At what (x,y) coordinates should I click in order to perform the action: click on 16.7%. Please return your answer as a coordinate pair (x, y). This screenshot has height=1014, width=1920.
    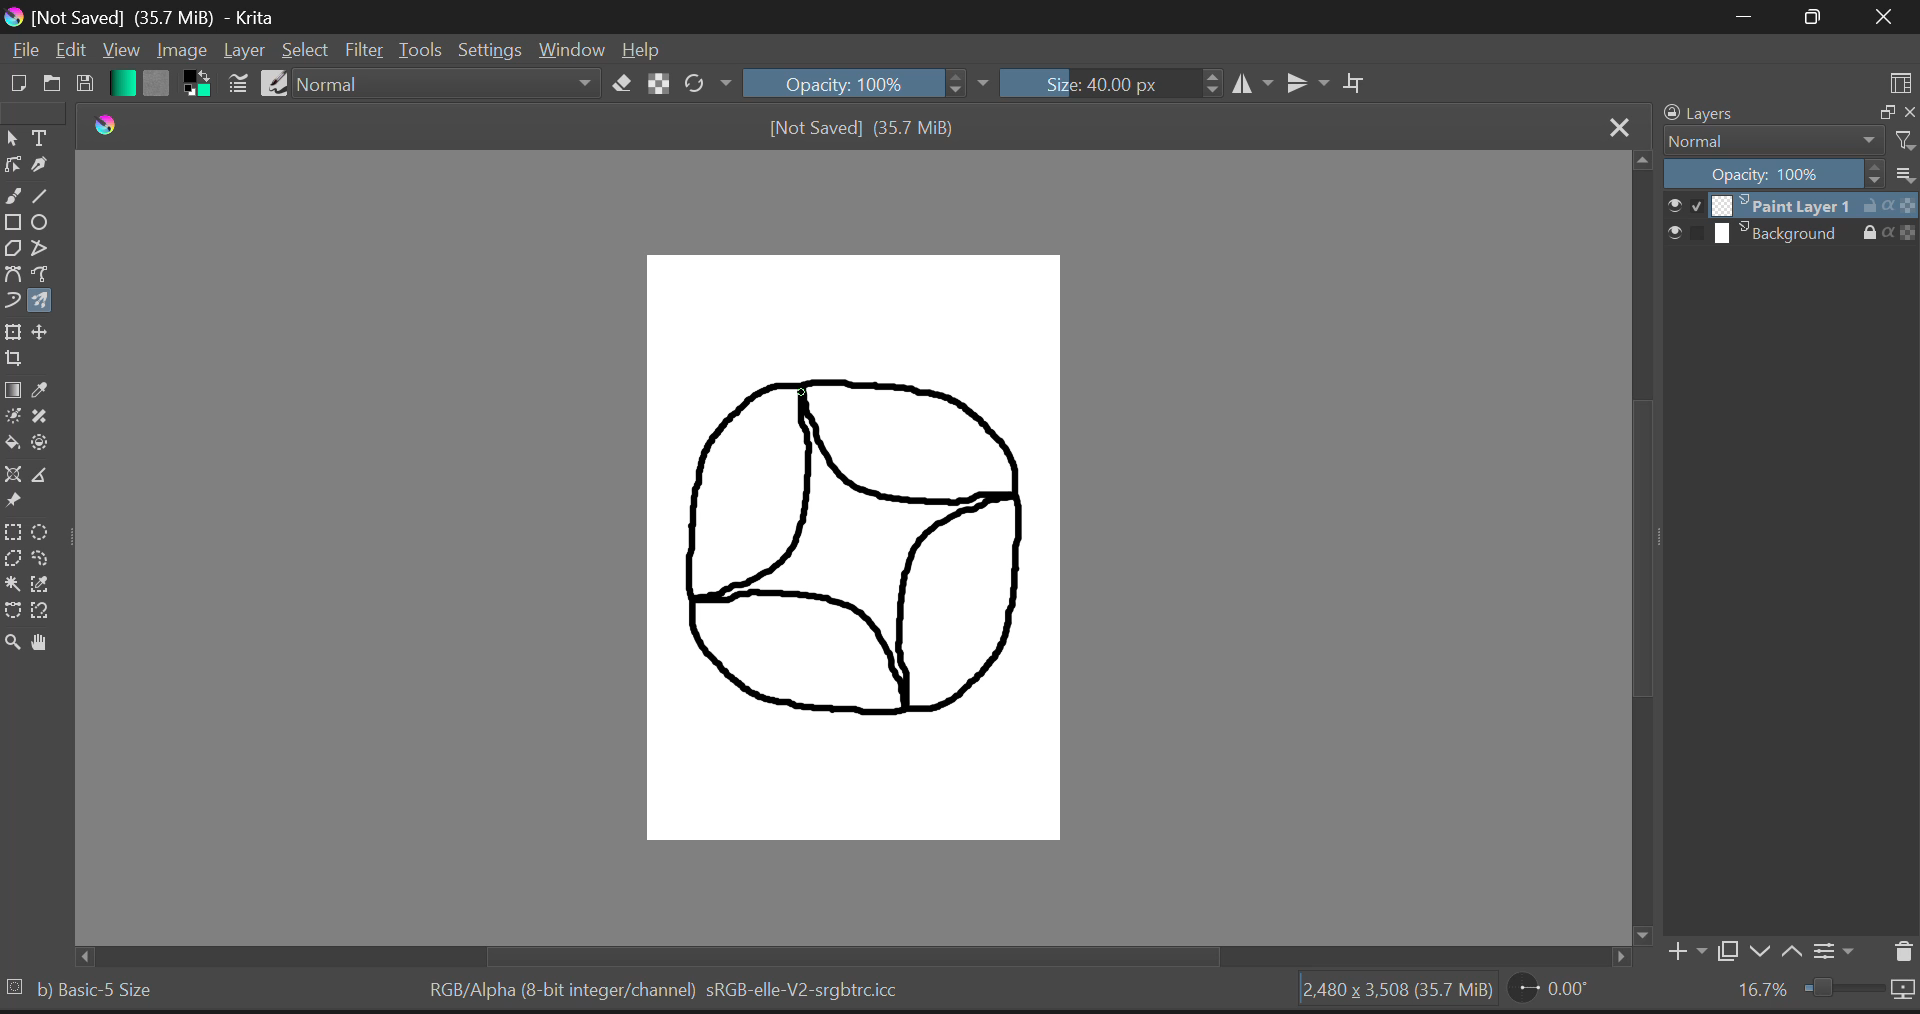
    Looking at the image, I should click on (1818, 994).